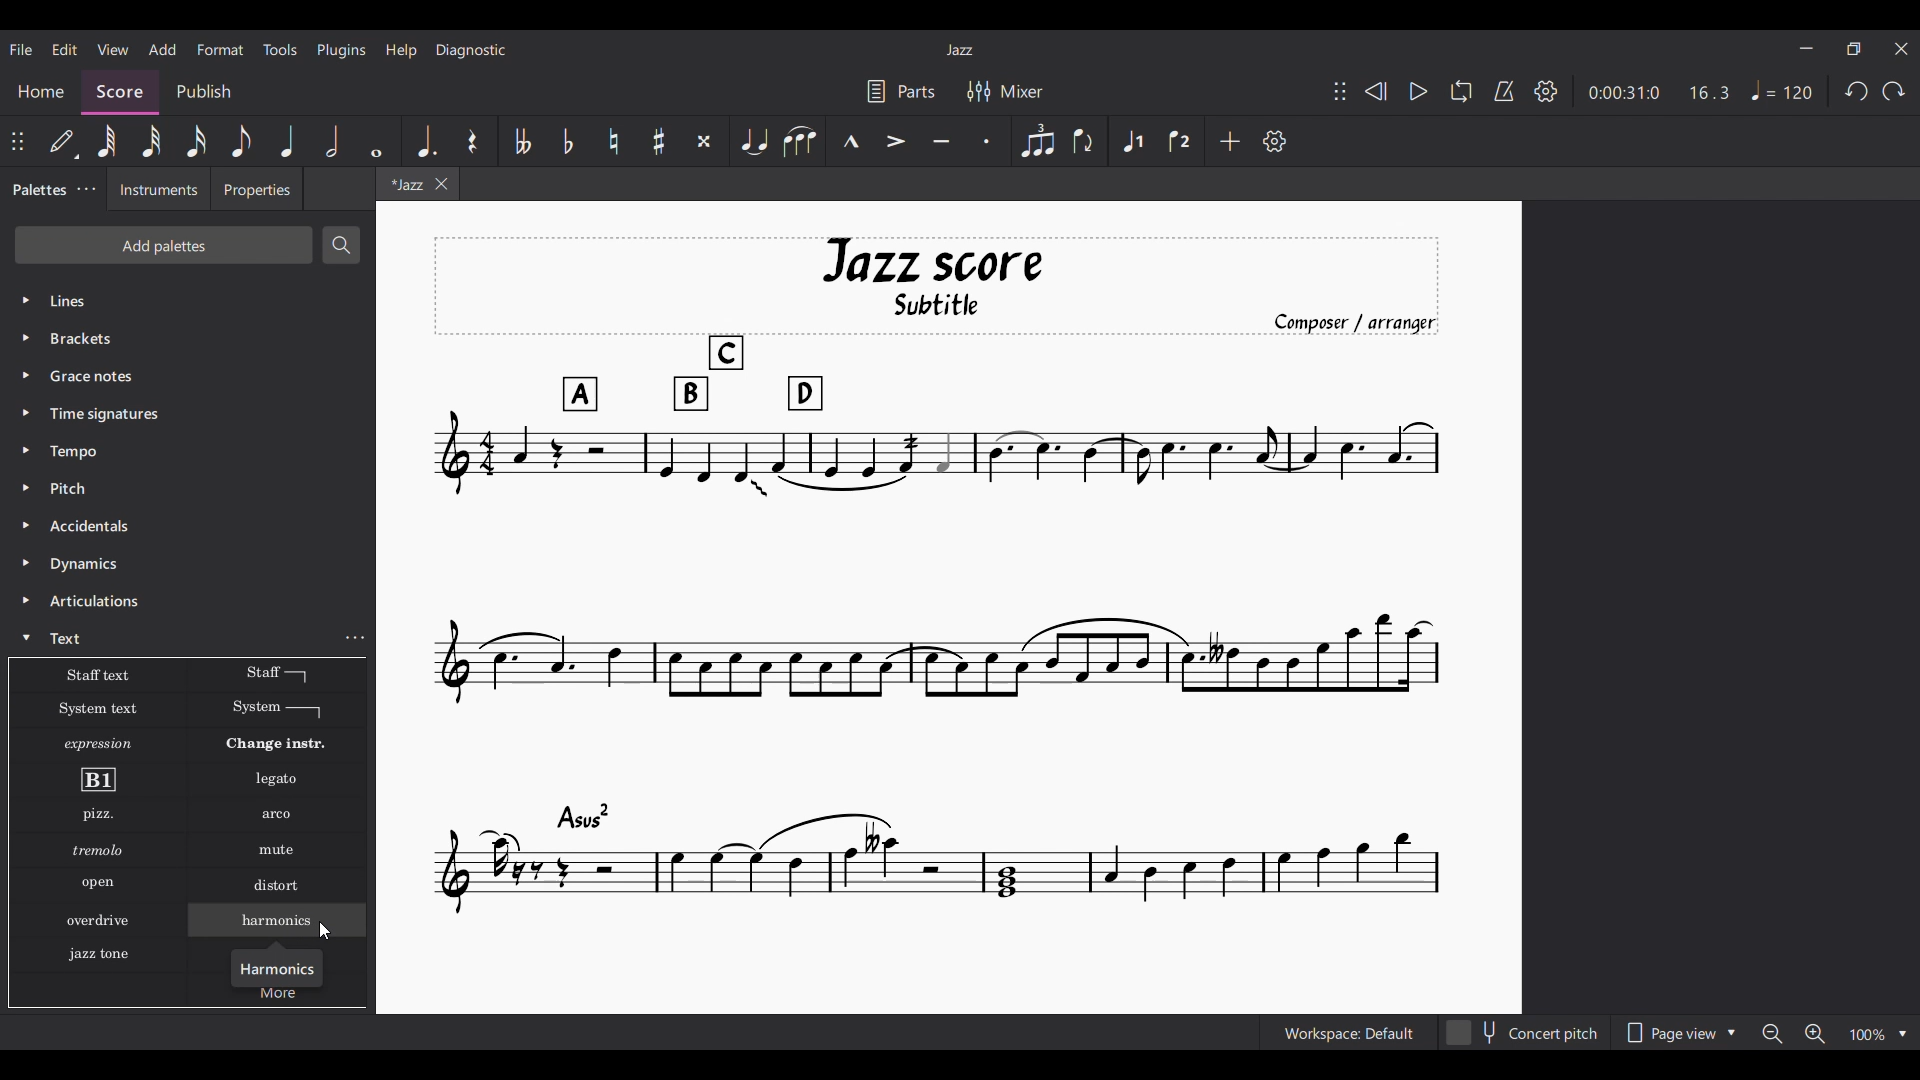 The width and height of the screenshot is (1920, 1080). Describe the element at coordinates (1376, 91) in the screenshot. I see `Rewind` at that location.